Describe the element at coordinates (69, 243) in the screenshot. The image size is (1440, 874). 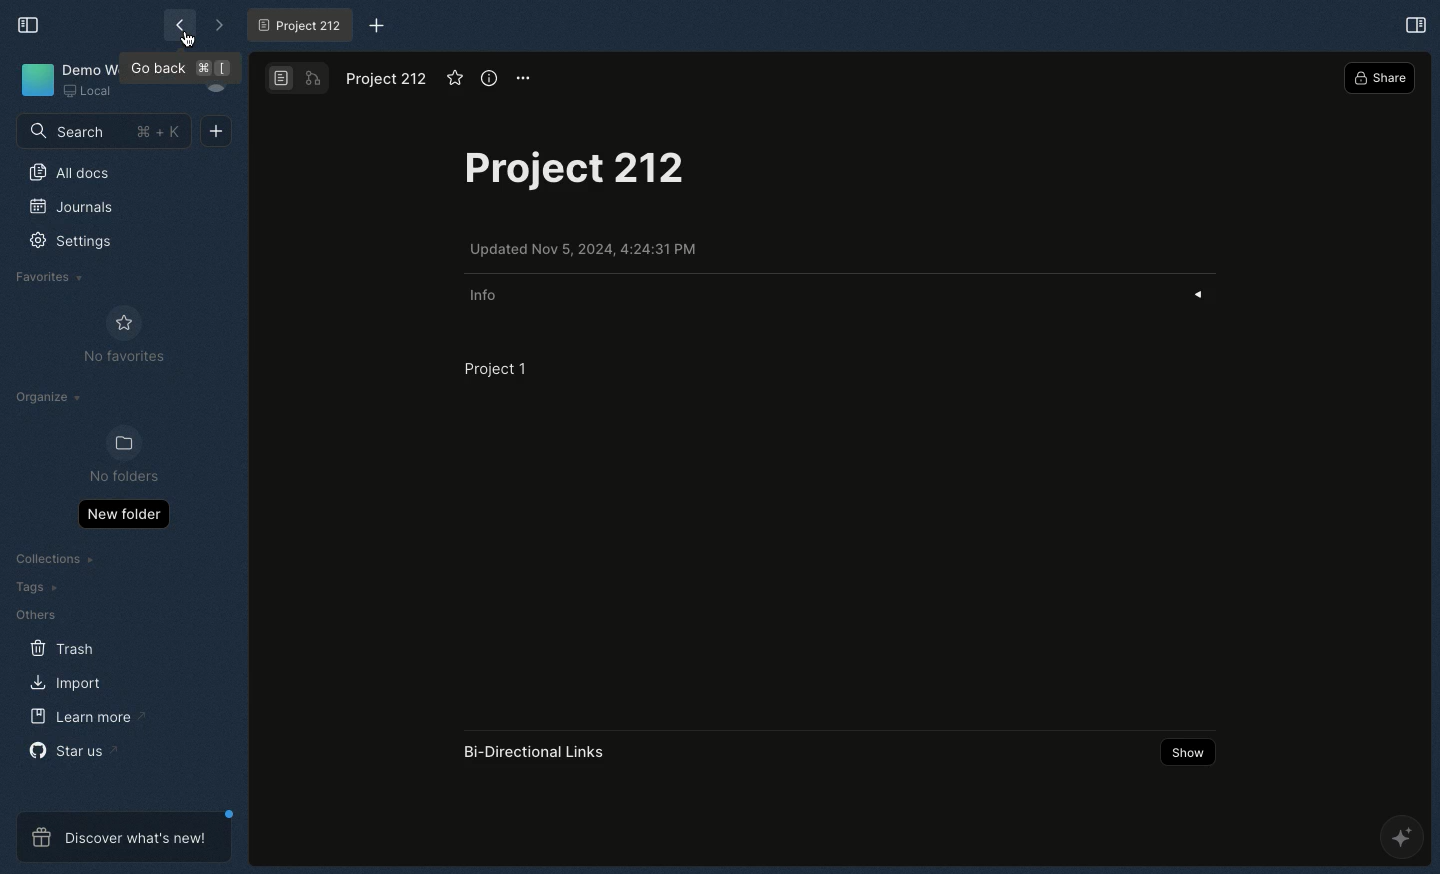
I see `Settings` at that location.